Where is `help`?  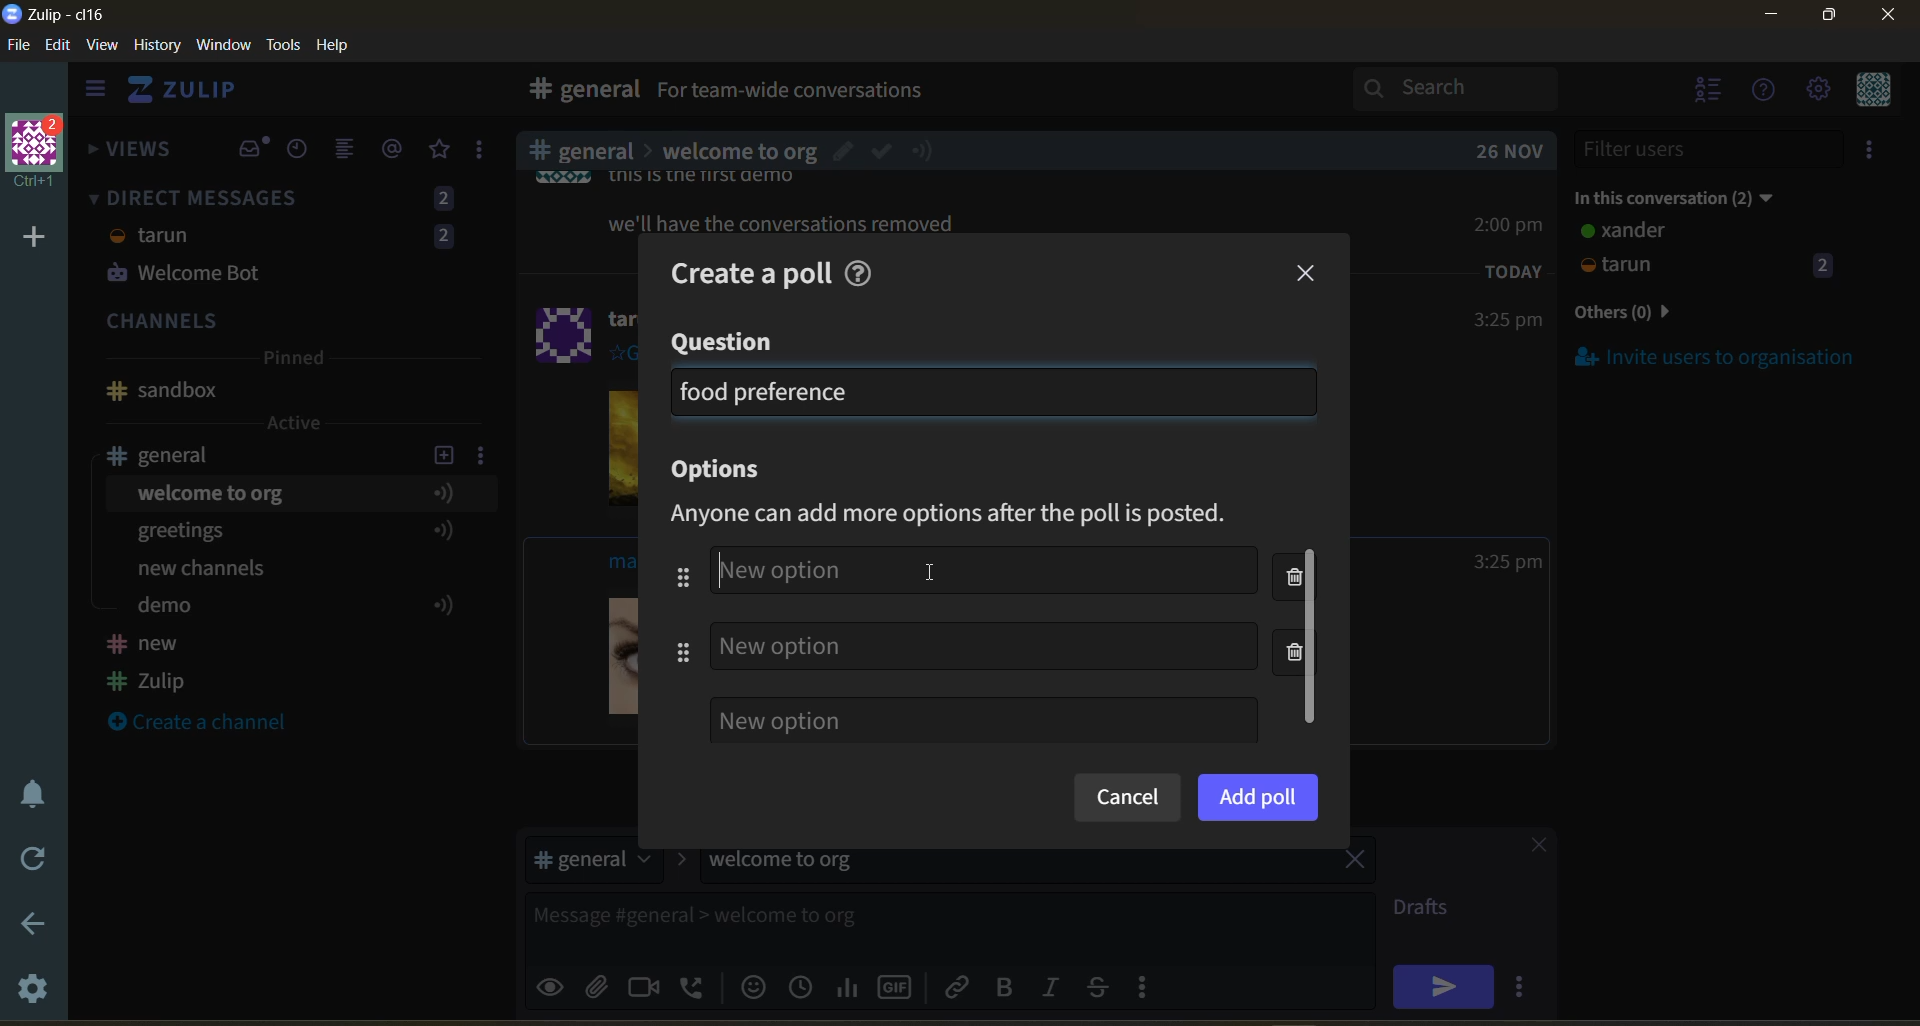
help is located at coordinates (864, 270).